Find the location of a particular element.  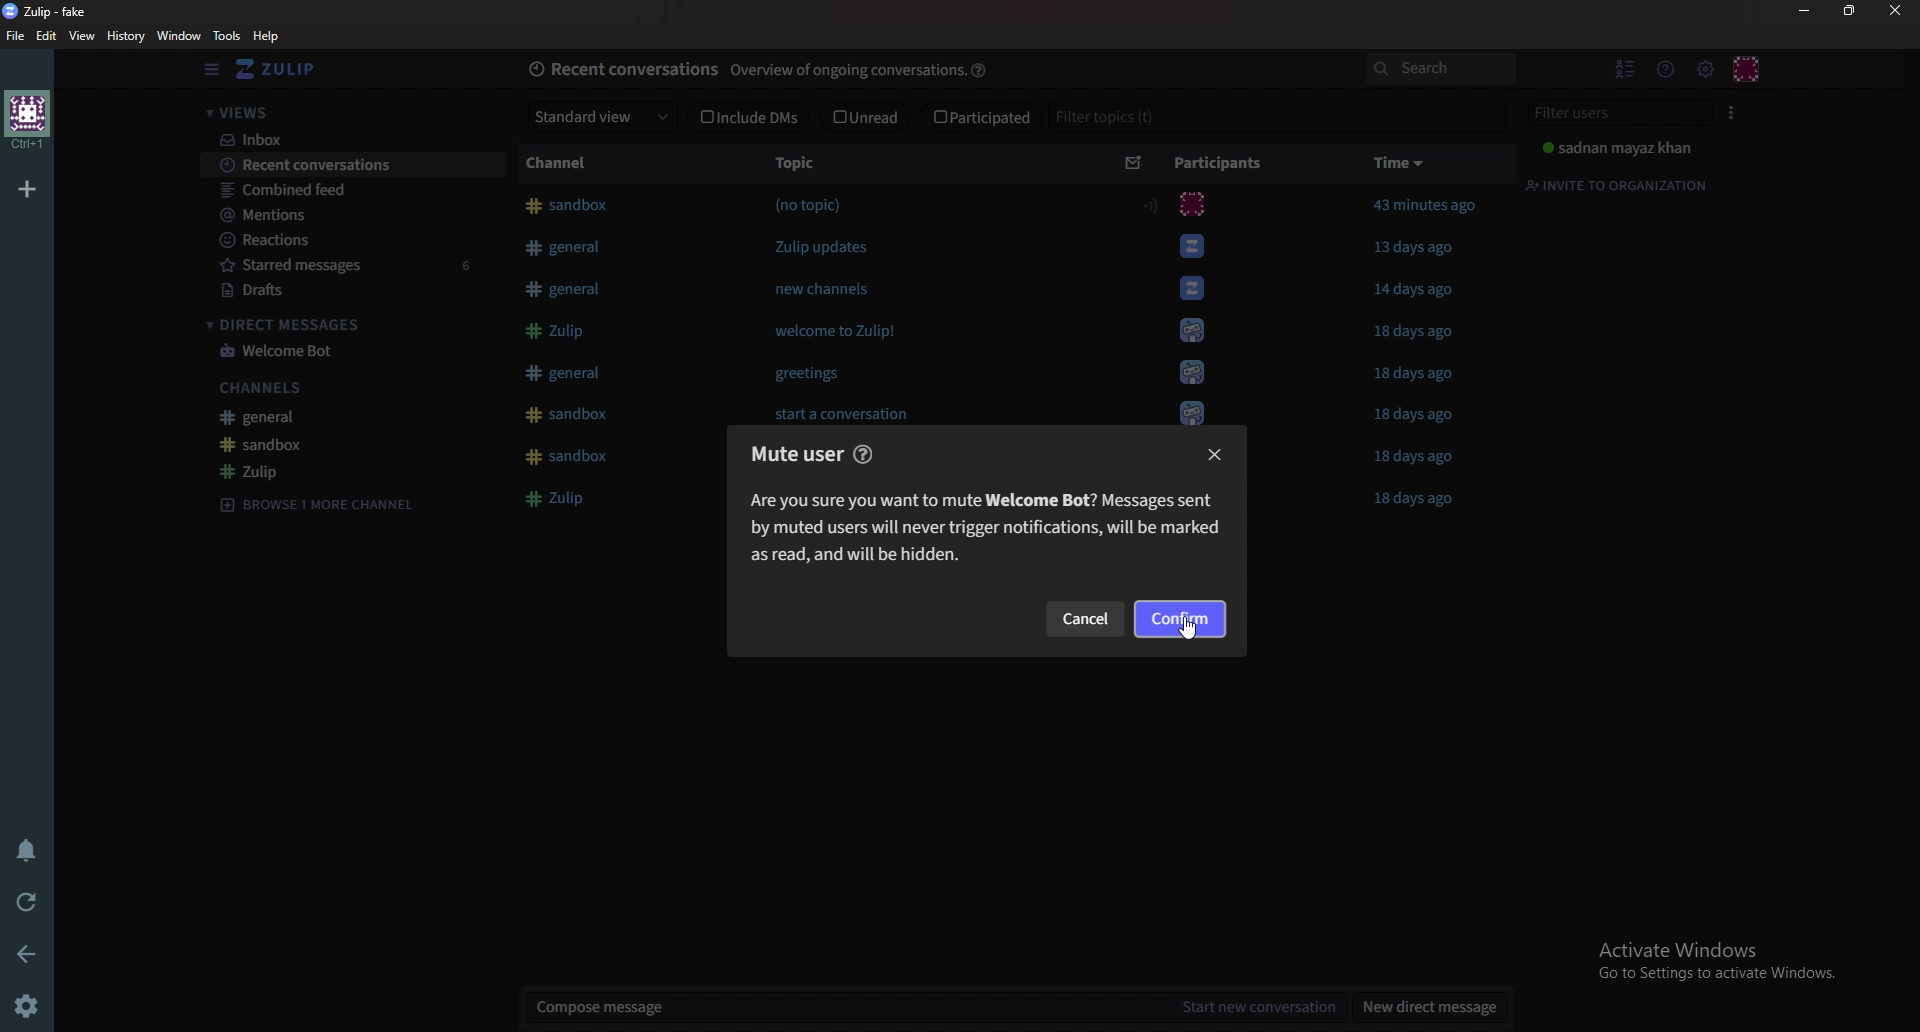

search is located at coordinates (1440, 68).